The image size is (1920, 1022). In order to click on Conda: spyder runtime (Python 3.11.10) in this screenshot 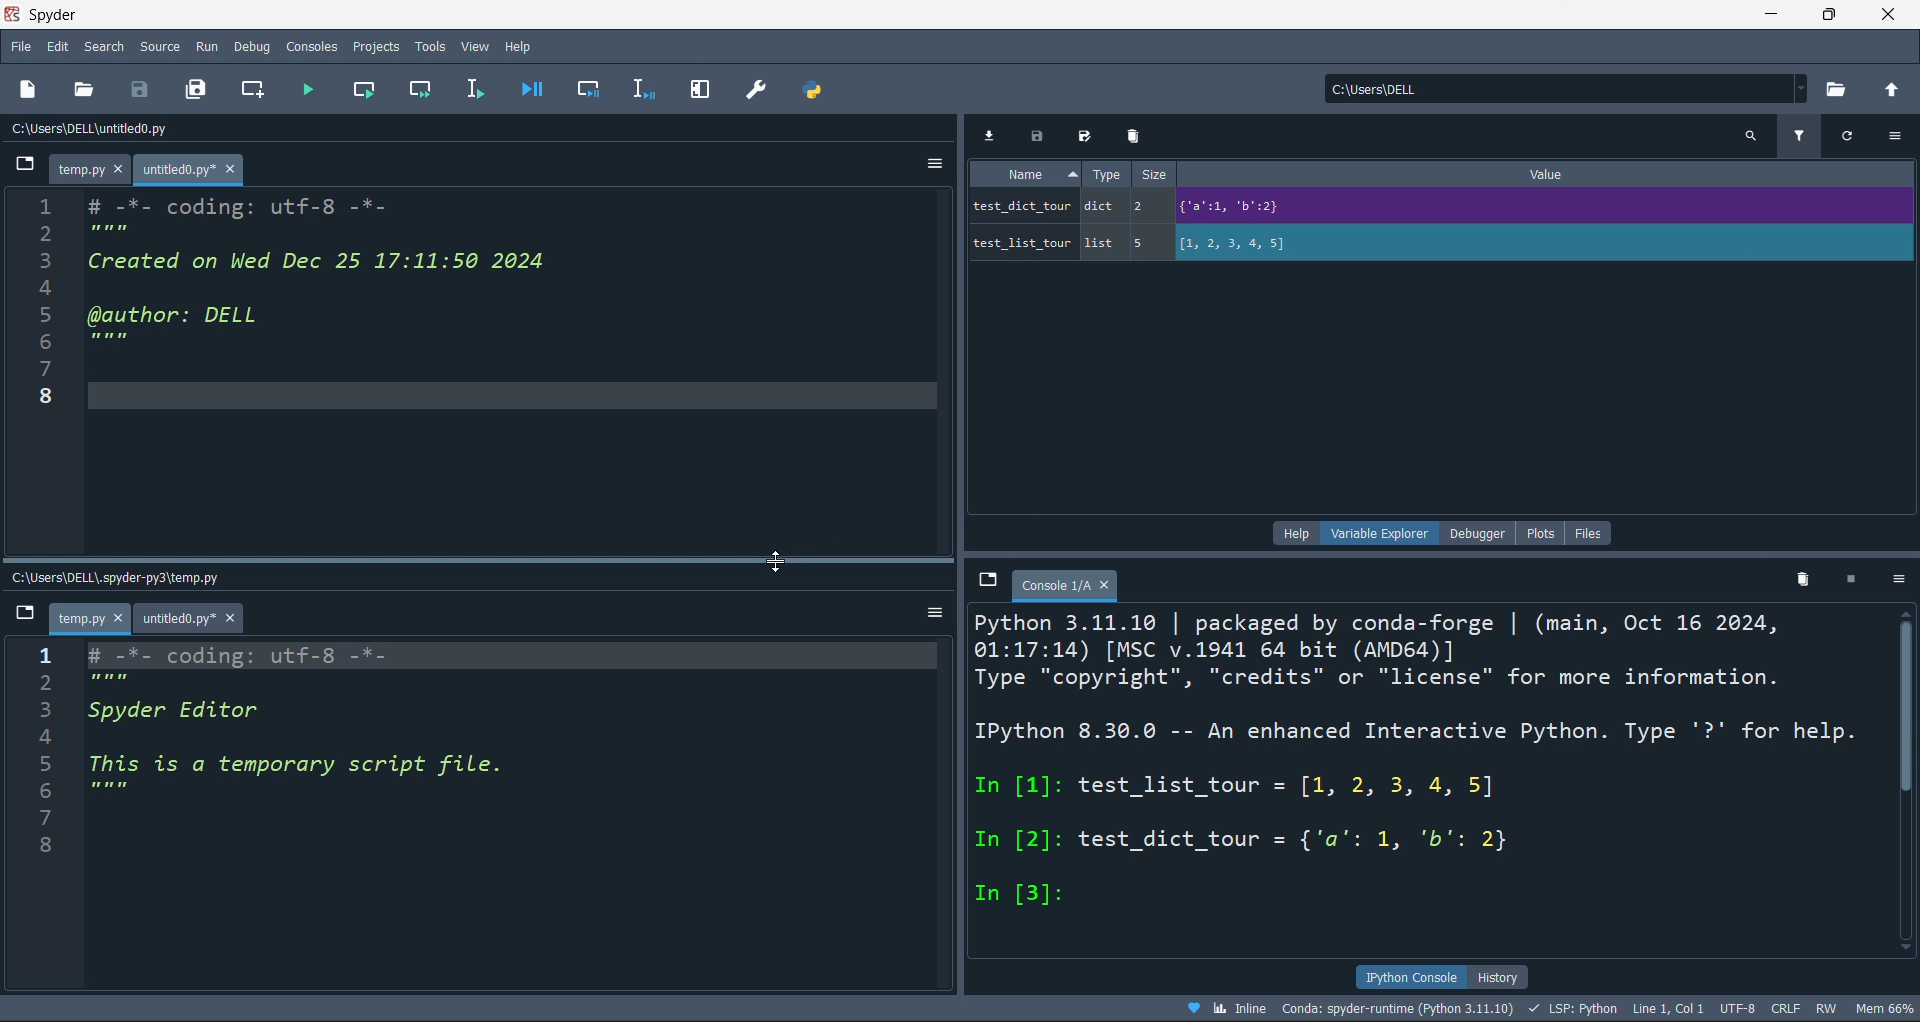, I will do `click(1407, 1008)`.